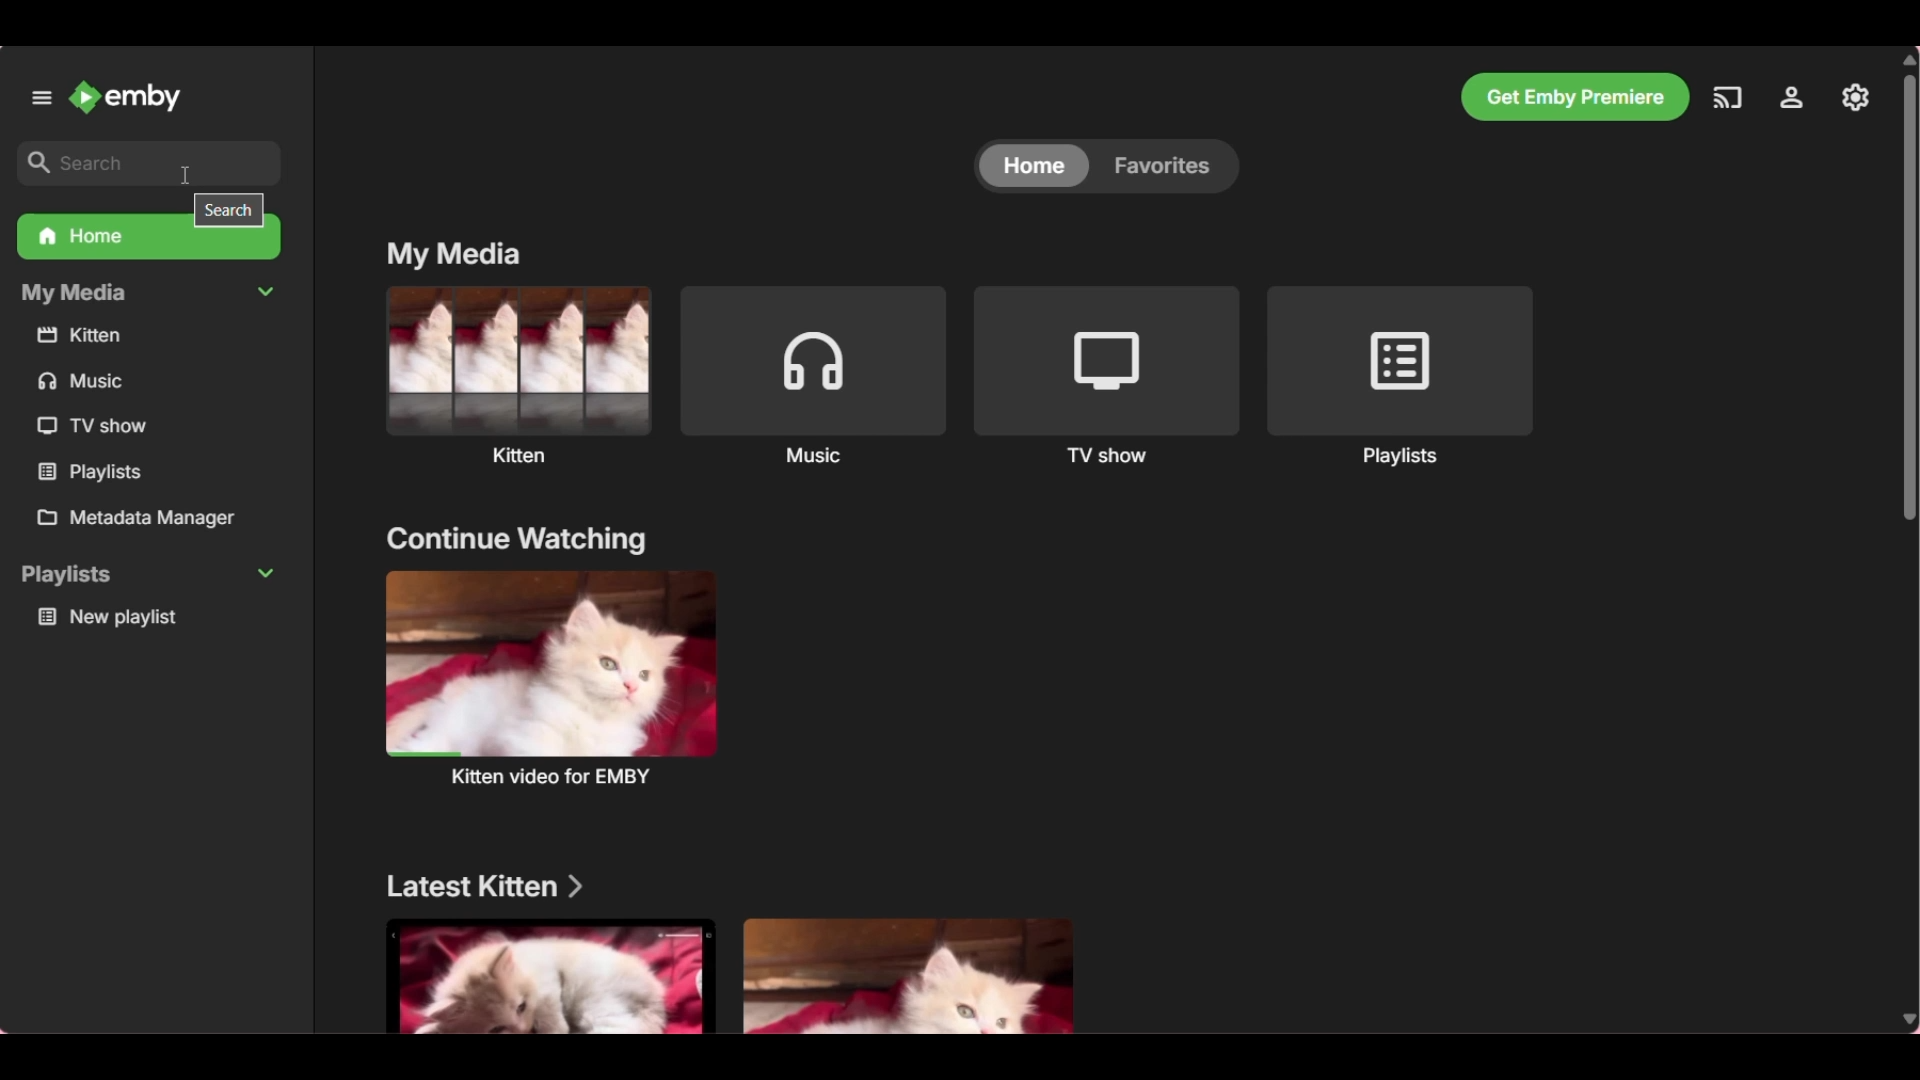  I want to click on favorites, so click(1168, 165).